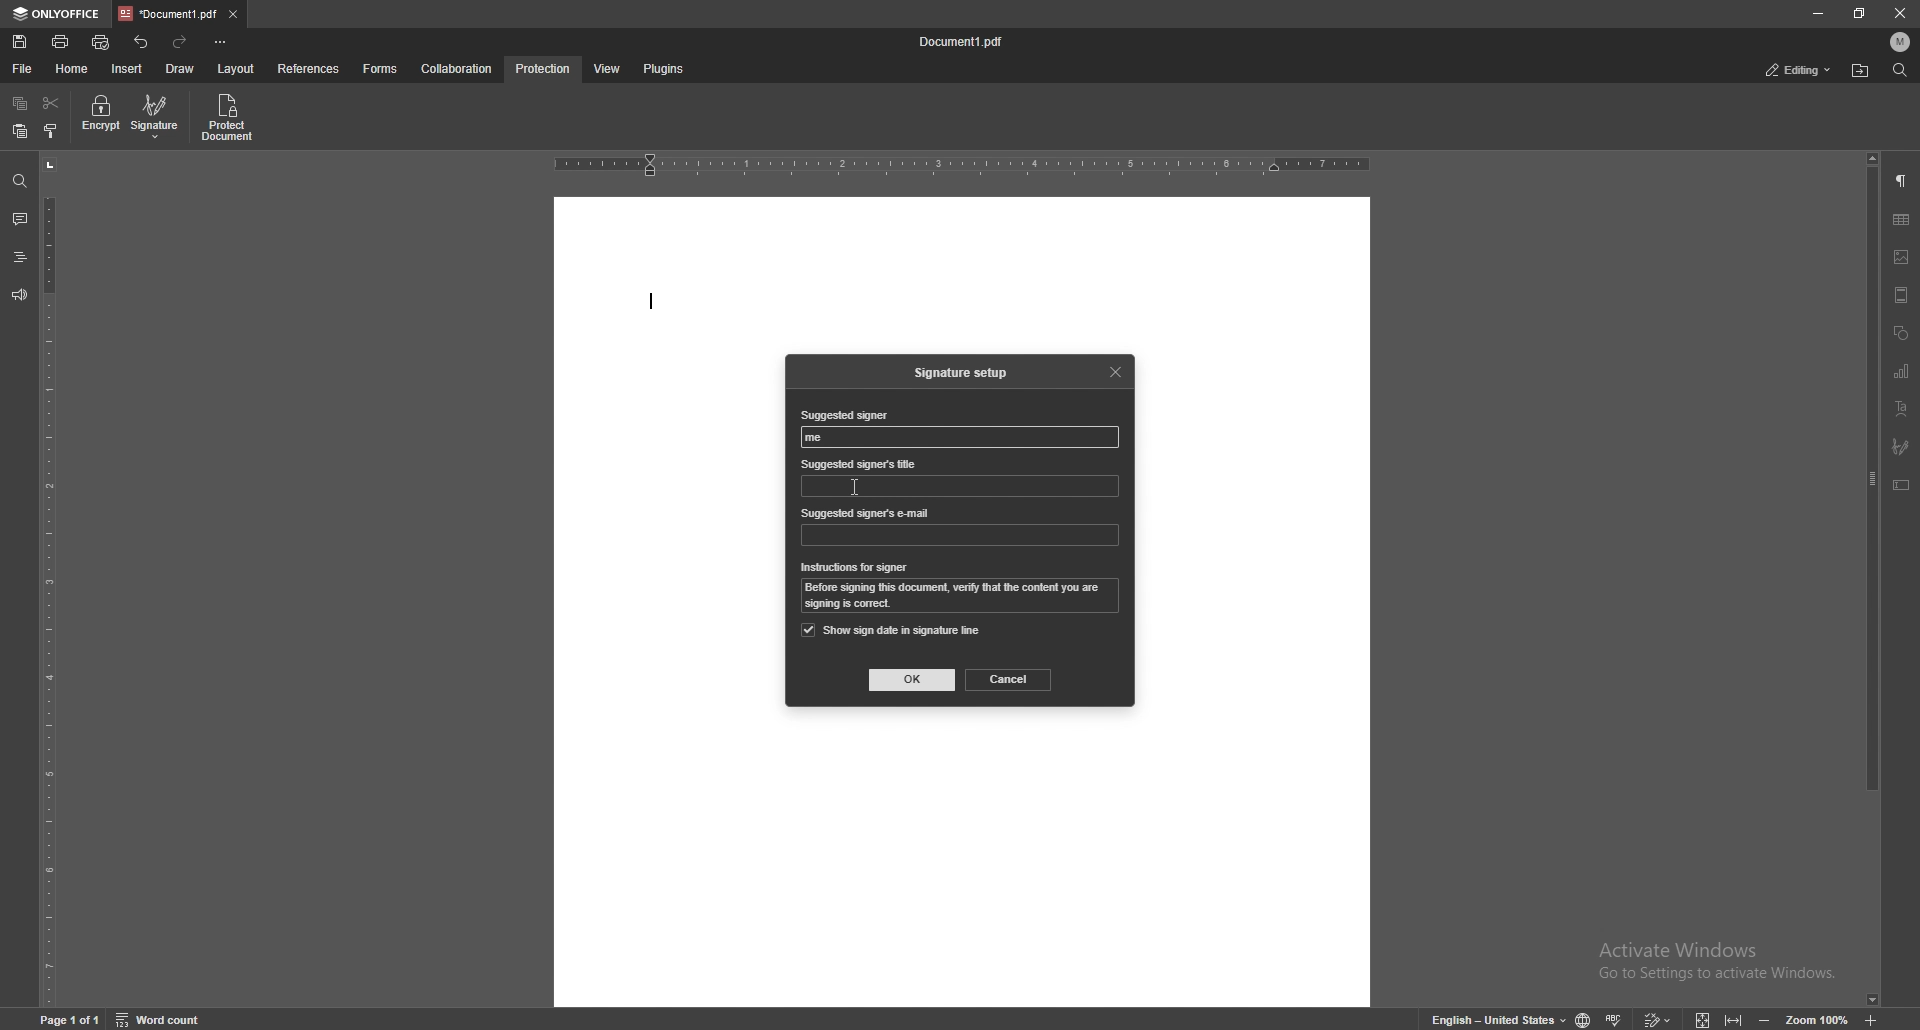 This screenshot has height=1030, width=1920. Describe the element at coordinates (1860, 72) in the screenshot. I see `locate file` at that location.